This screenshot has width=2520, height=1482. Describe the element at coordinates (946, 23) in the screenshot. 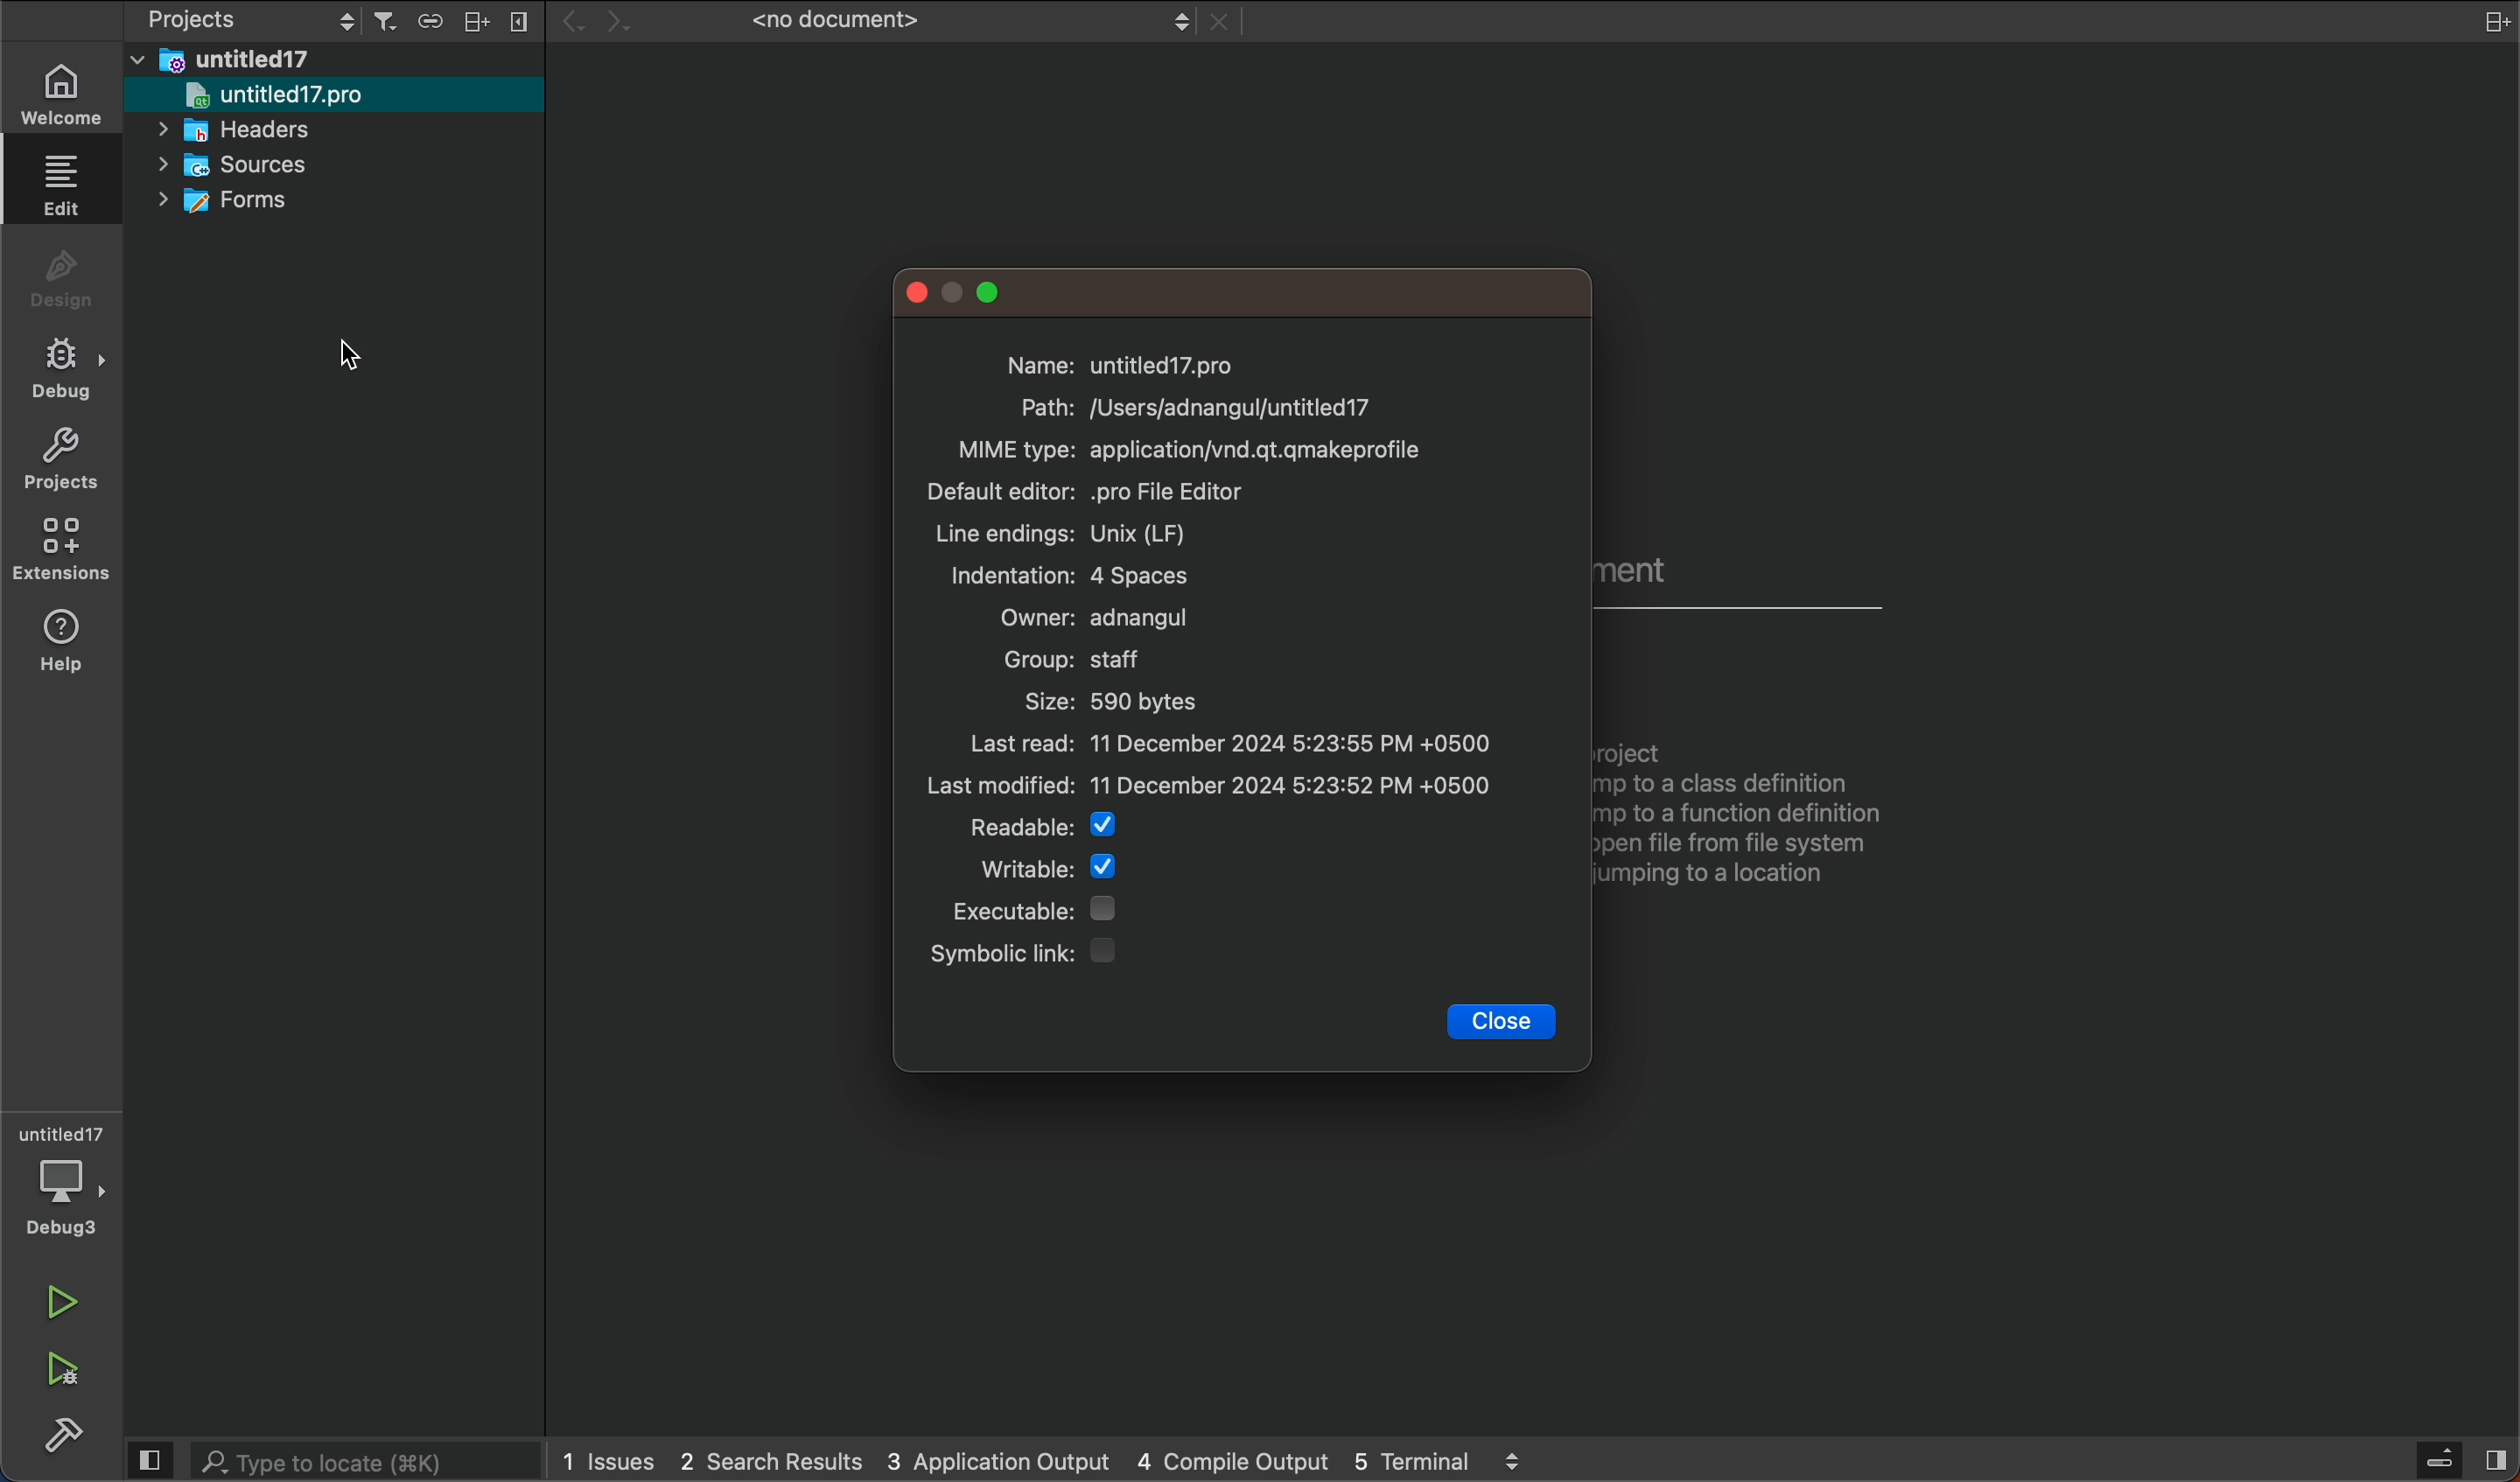

I see `file tab` at that location.